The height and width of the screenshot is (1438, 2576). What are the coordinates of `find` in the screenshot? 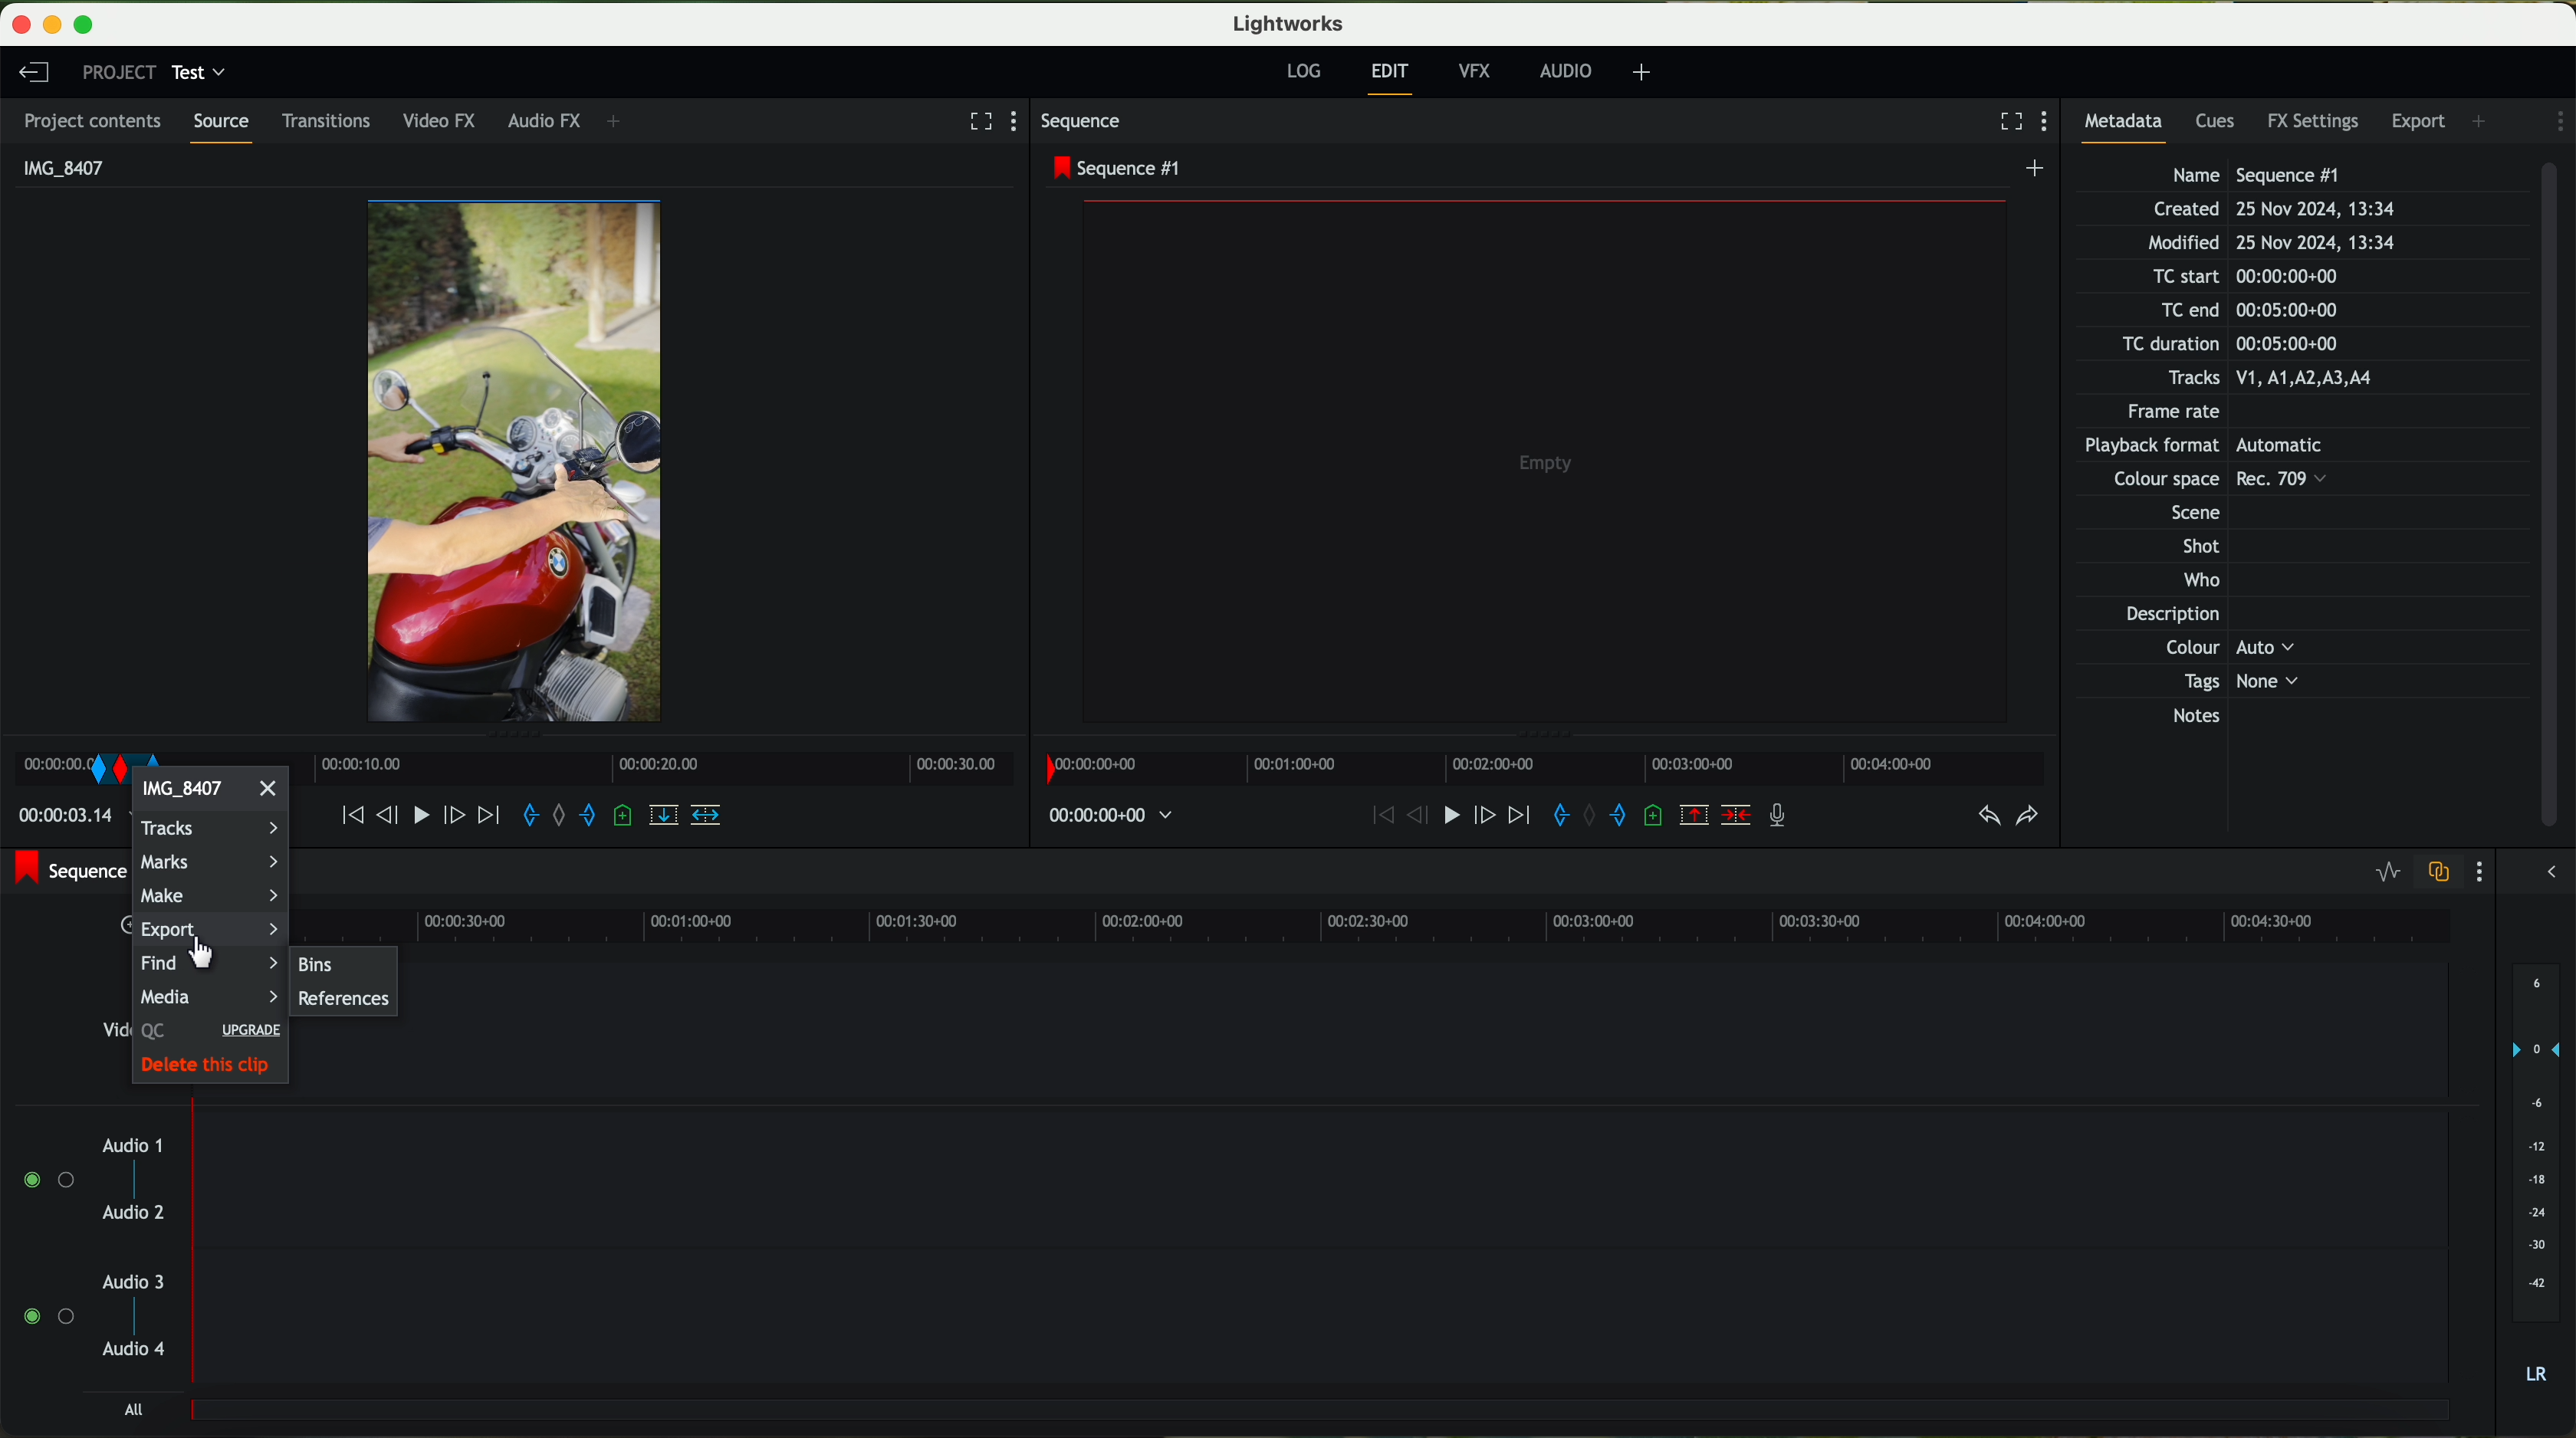 It's located at (173, 965).